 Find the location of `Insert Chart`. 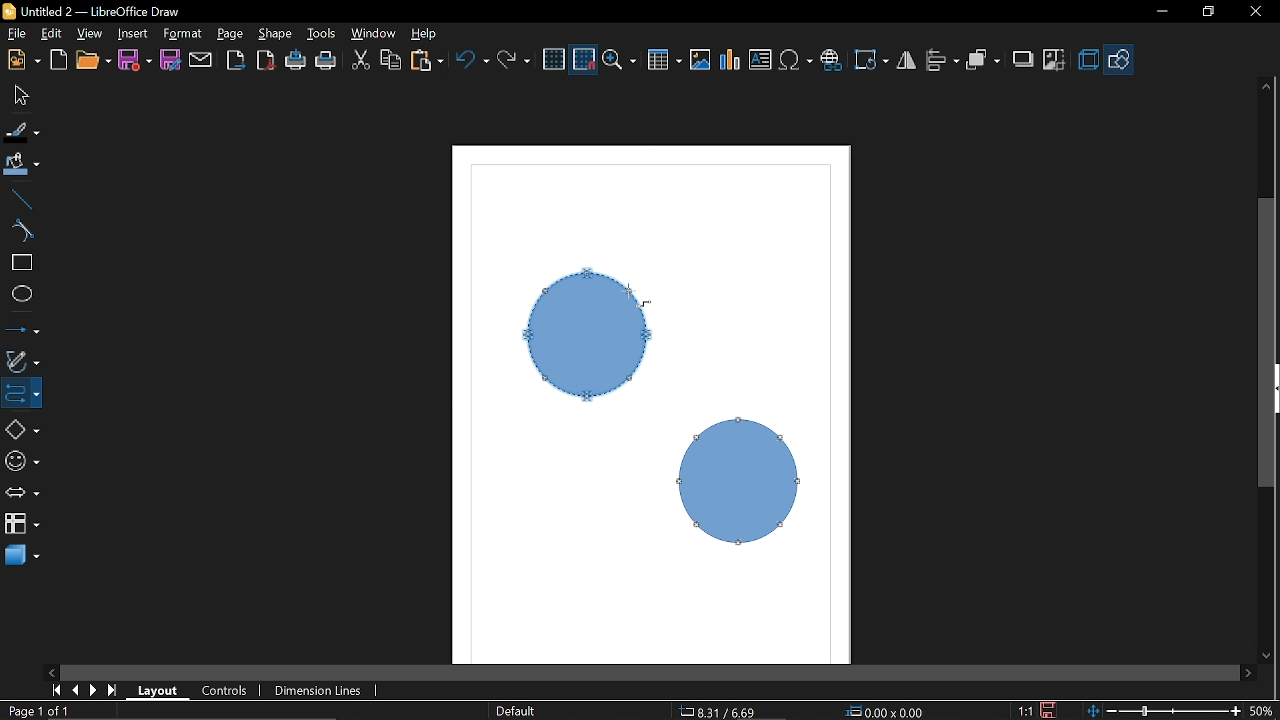

Insert Chart is located at coordinates (730, 61).